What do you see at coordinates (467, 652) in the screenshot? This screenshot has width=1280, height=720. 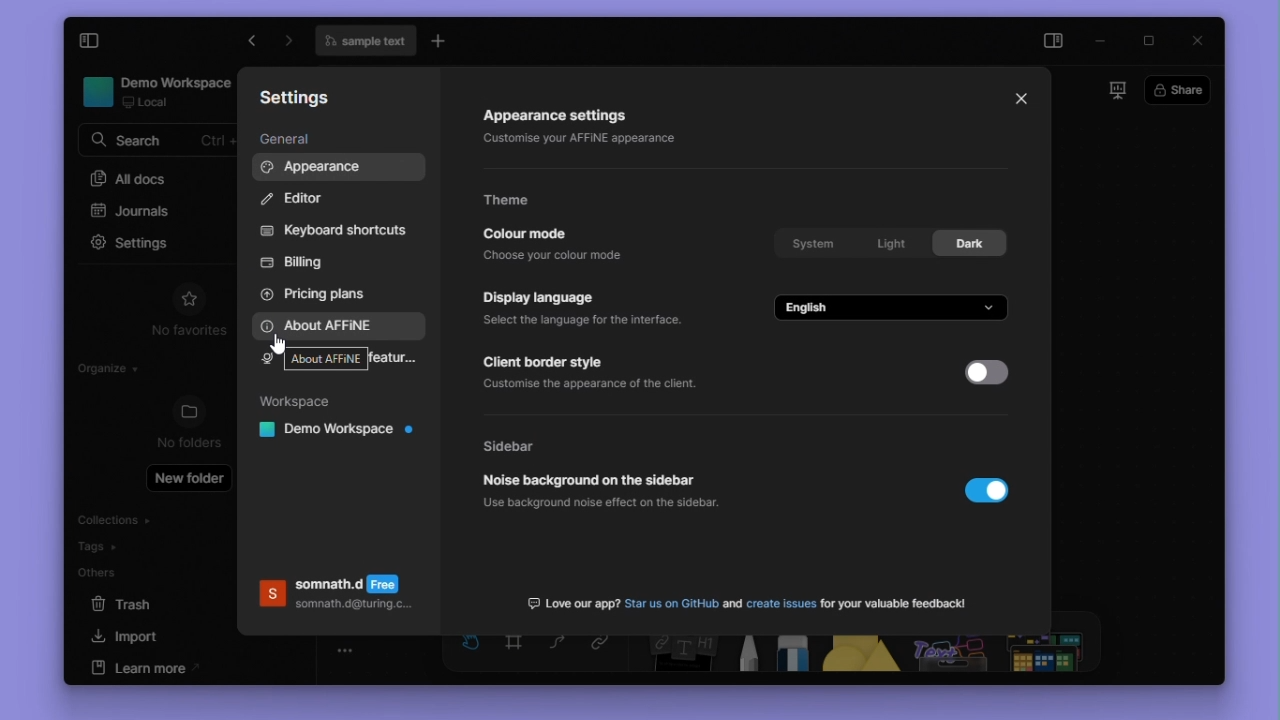 I see `hand` at bounding box center [467, 652].